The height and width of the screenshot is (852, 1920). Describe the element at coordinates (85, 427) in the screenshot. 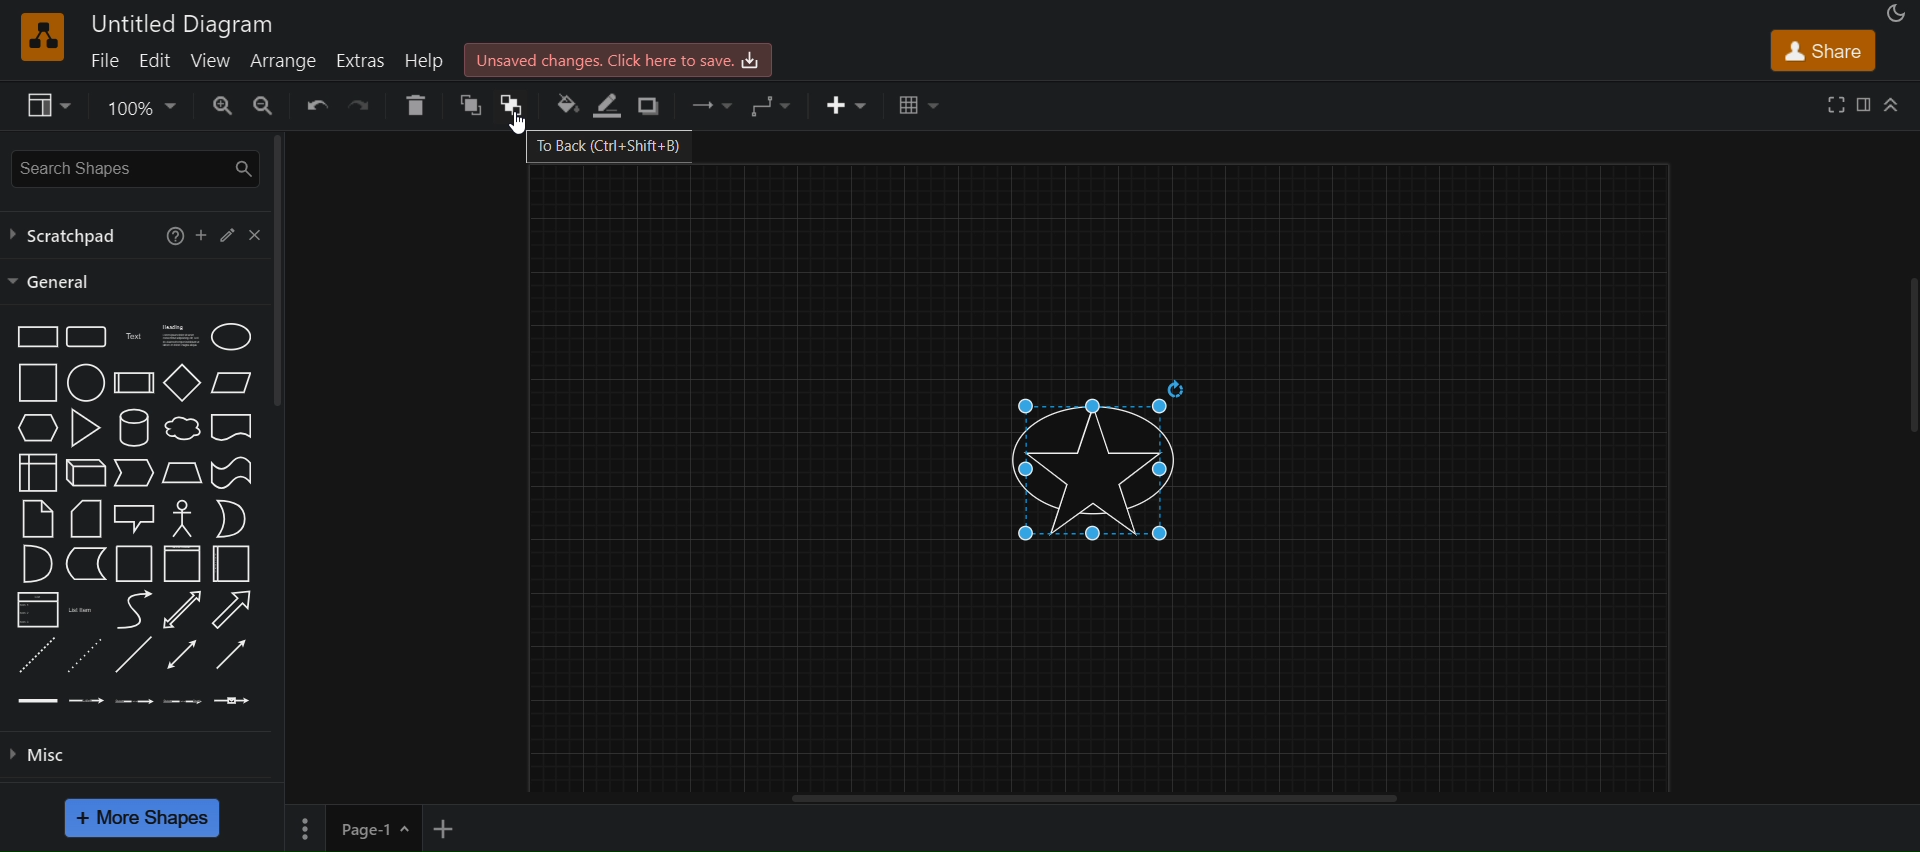

I see `triangle` at that location.